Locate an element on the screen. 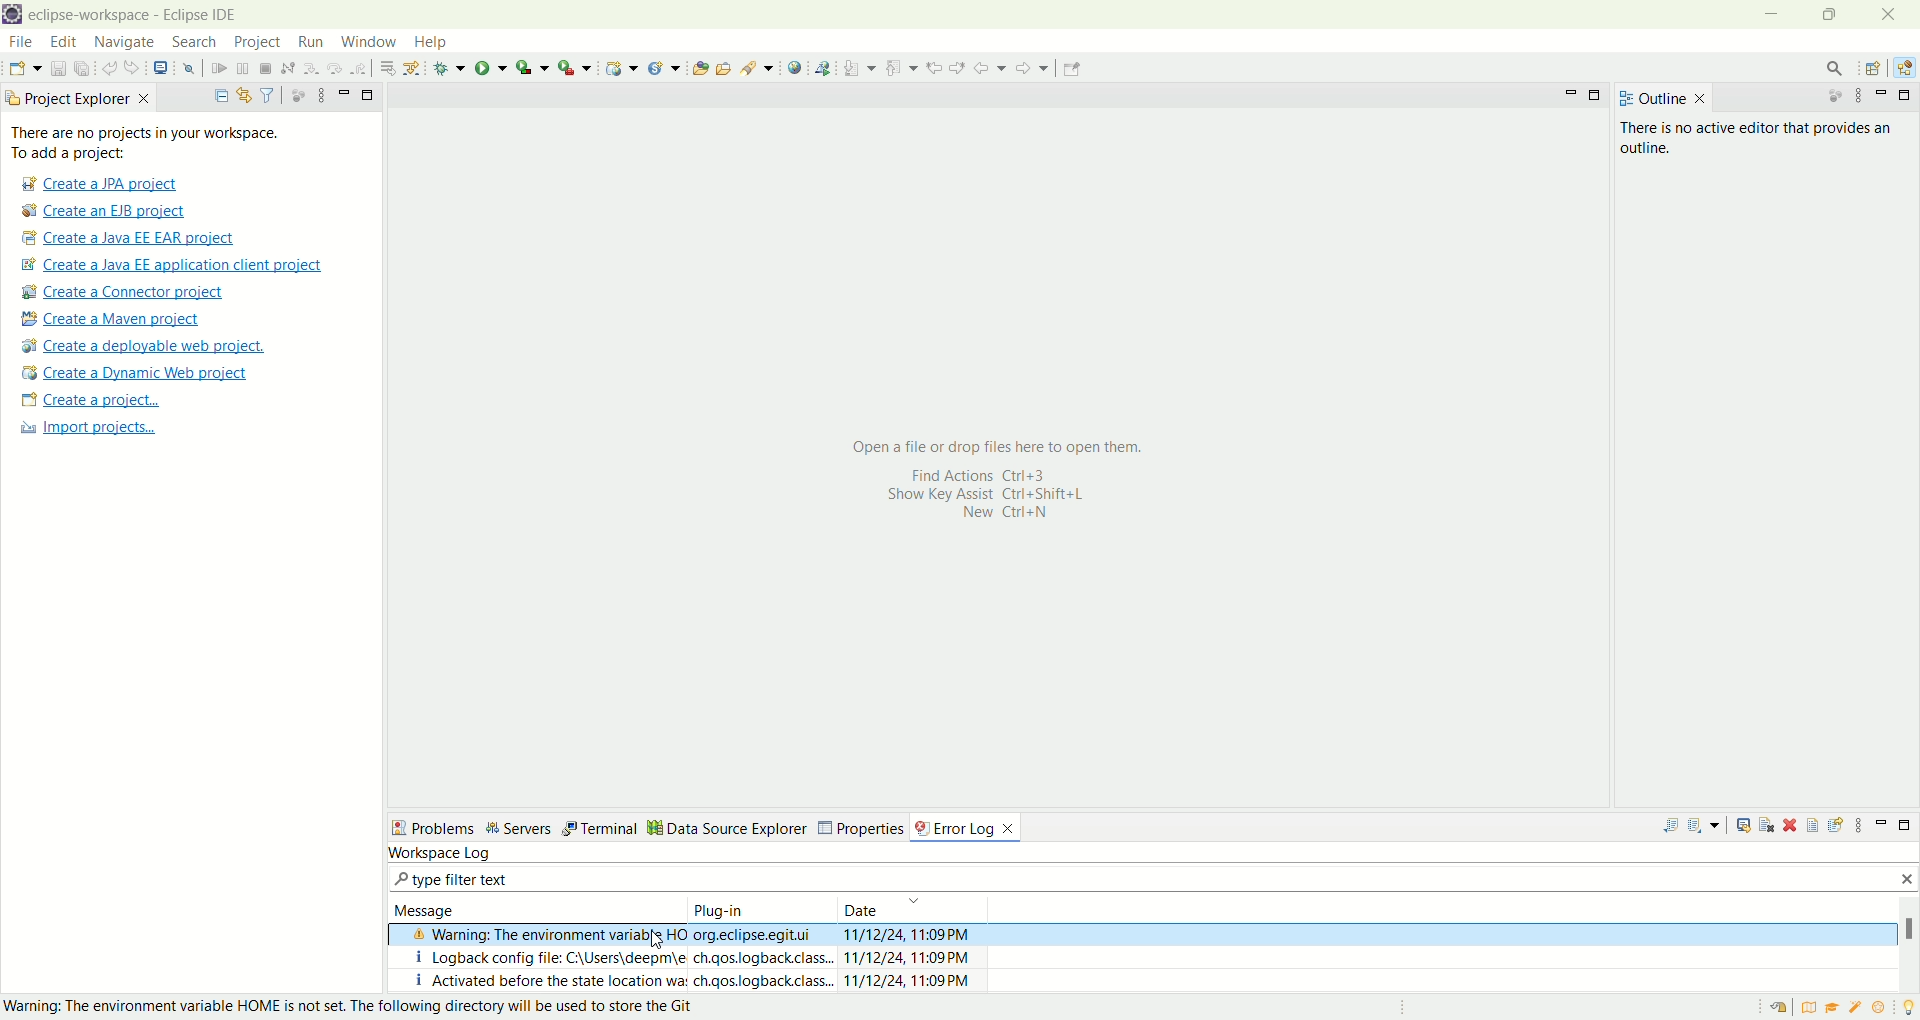  link with editor is located at coordinates (243, 93).